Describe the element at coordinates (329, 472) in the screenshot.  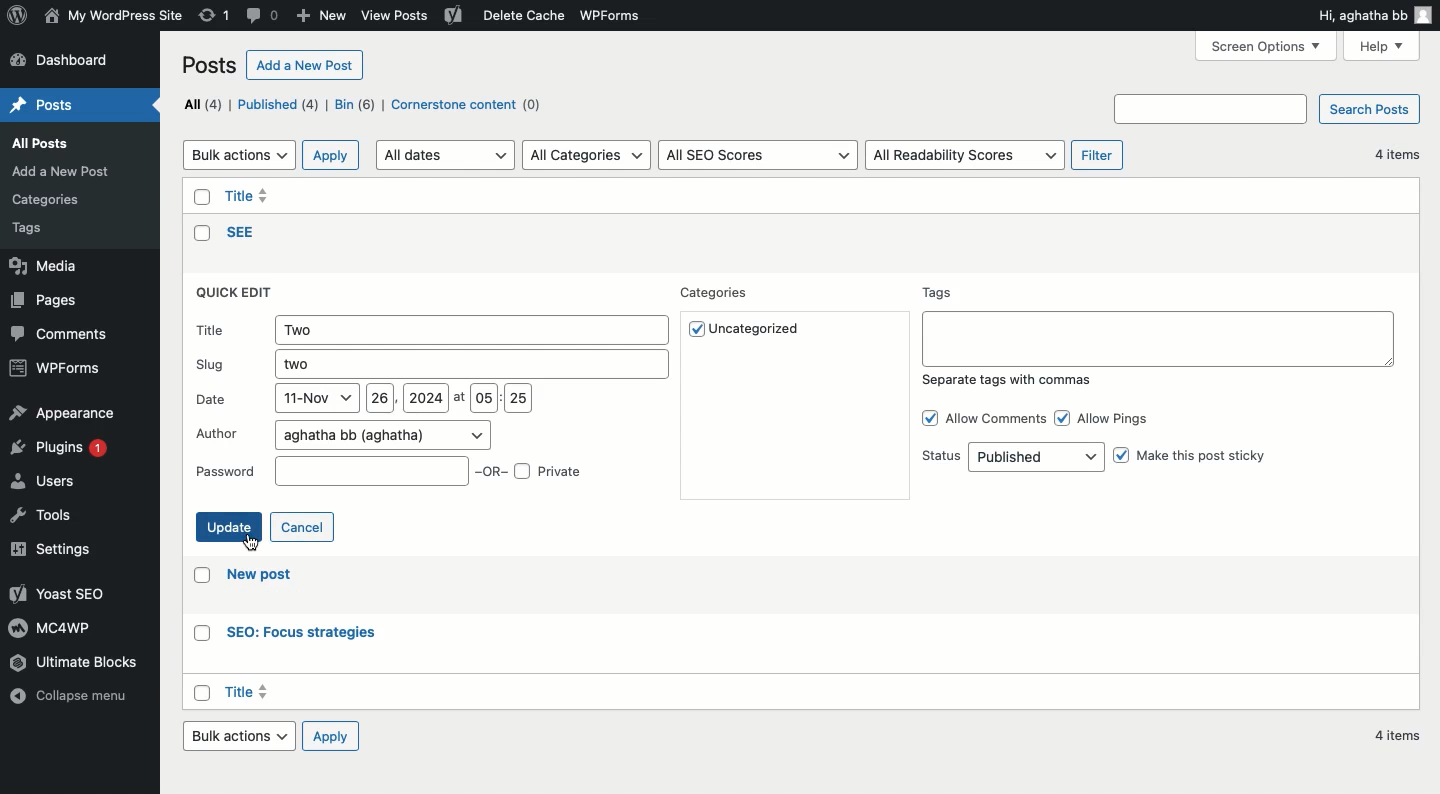
I see `Password` at that location.